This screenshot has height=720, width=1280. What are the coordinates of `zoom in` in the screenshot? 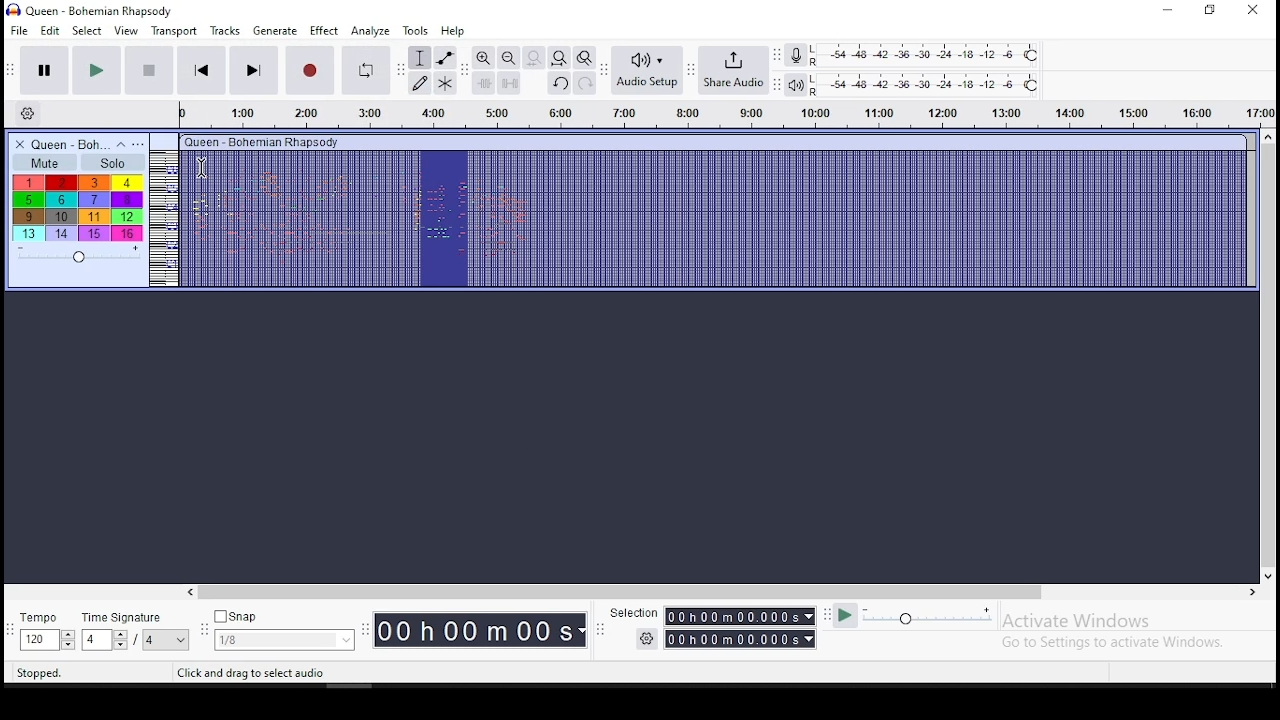 It's located at (485, 58).